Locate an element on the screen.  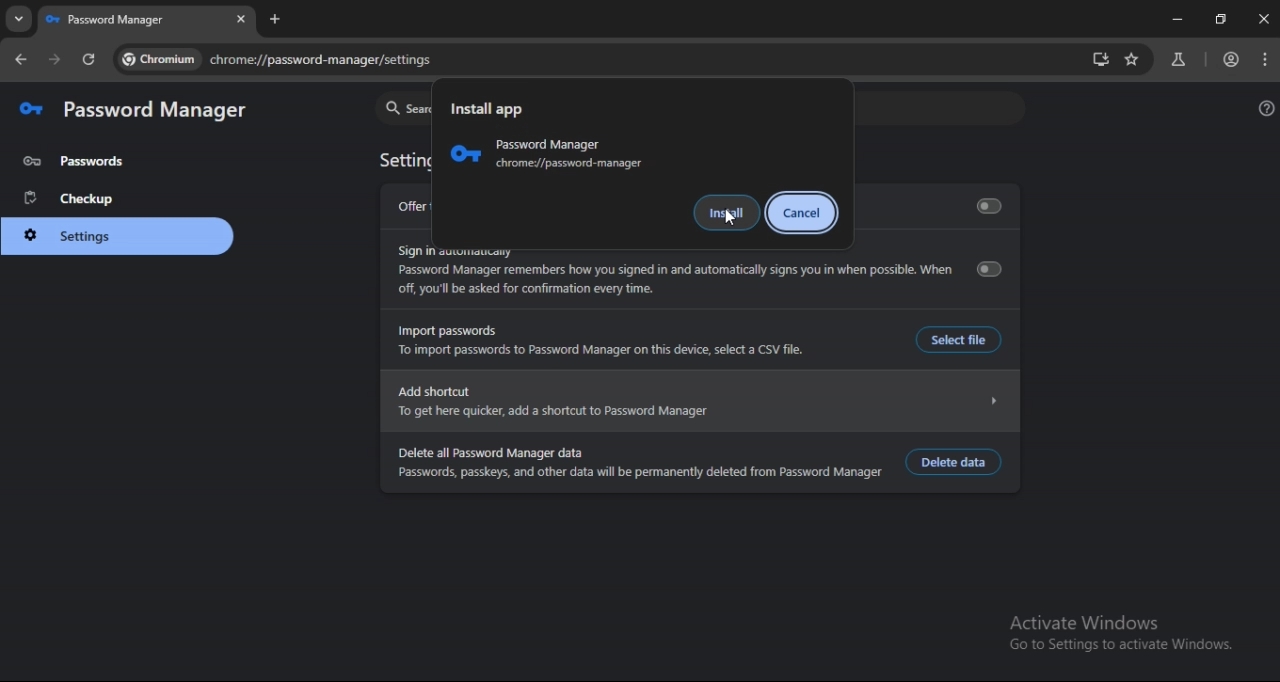
search labs is located at coordinates (1178, 59).